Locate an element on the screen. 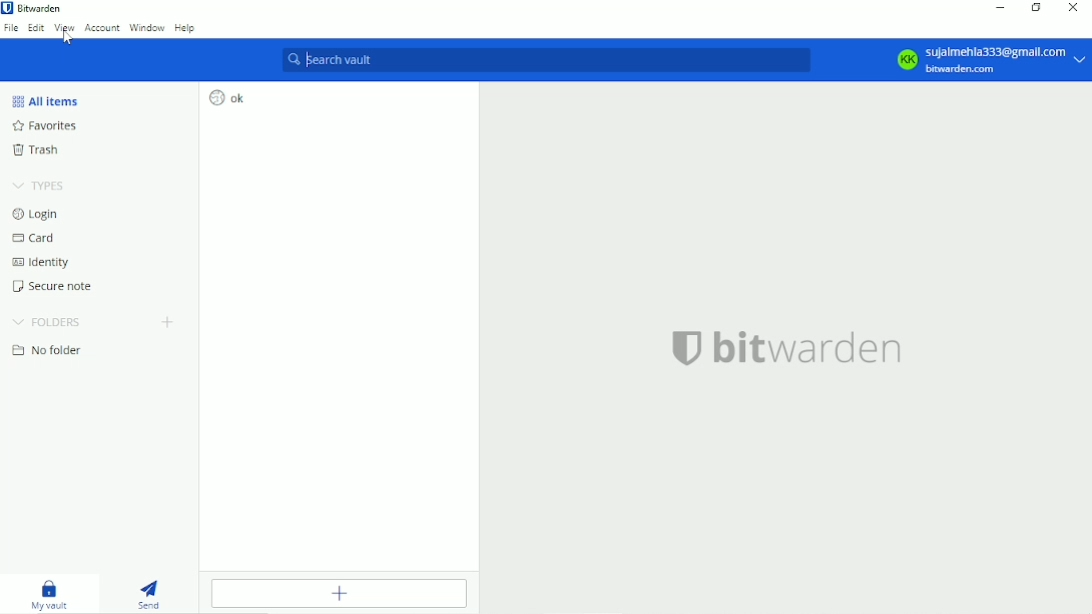  Types is located at coordinates (39, 183).